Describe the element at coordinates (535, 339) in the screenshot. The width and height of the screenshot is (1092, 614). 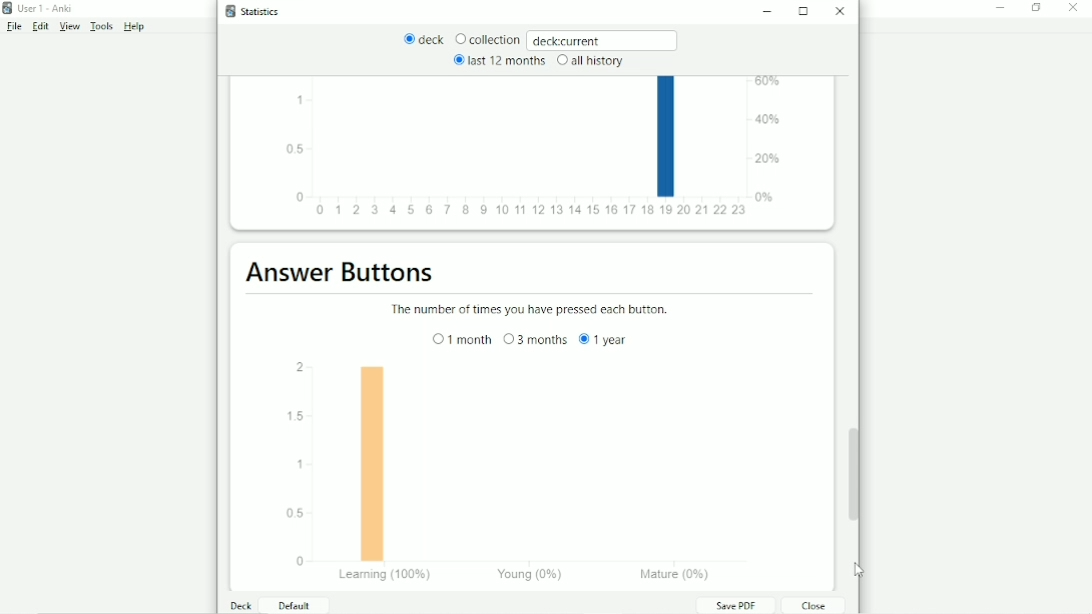
I see `3 months` at that location.